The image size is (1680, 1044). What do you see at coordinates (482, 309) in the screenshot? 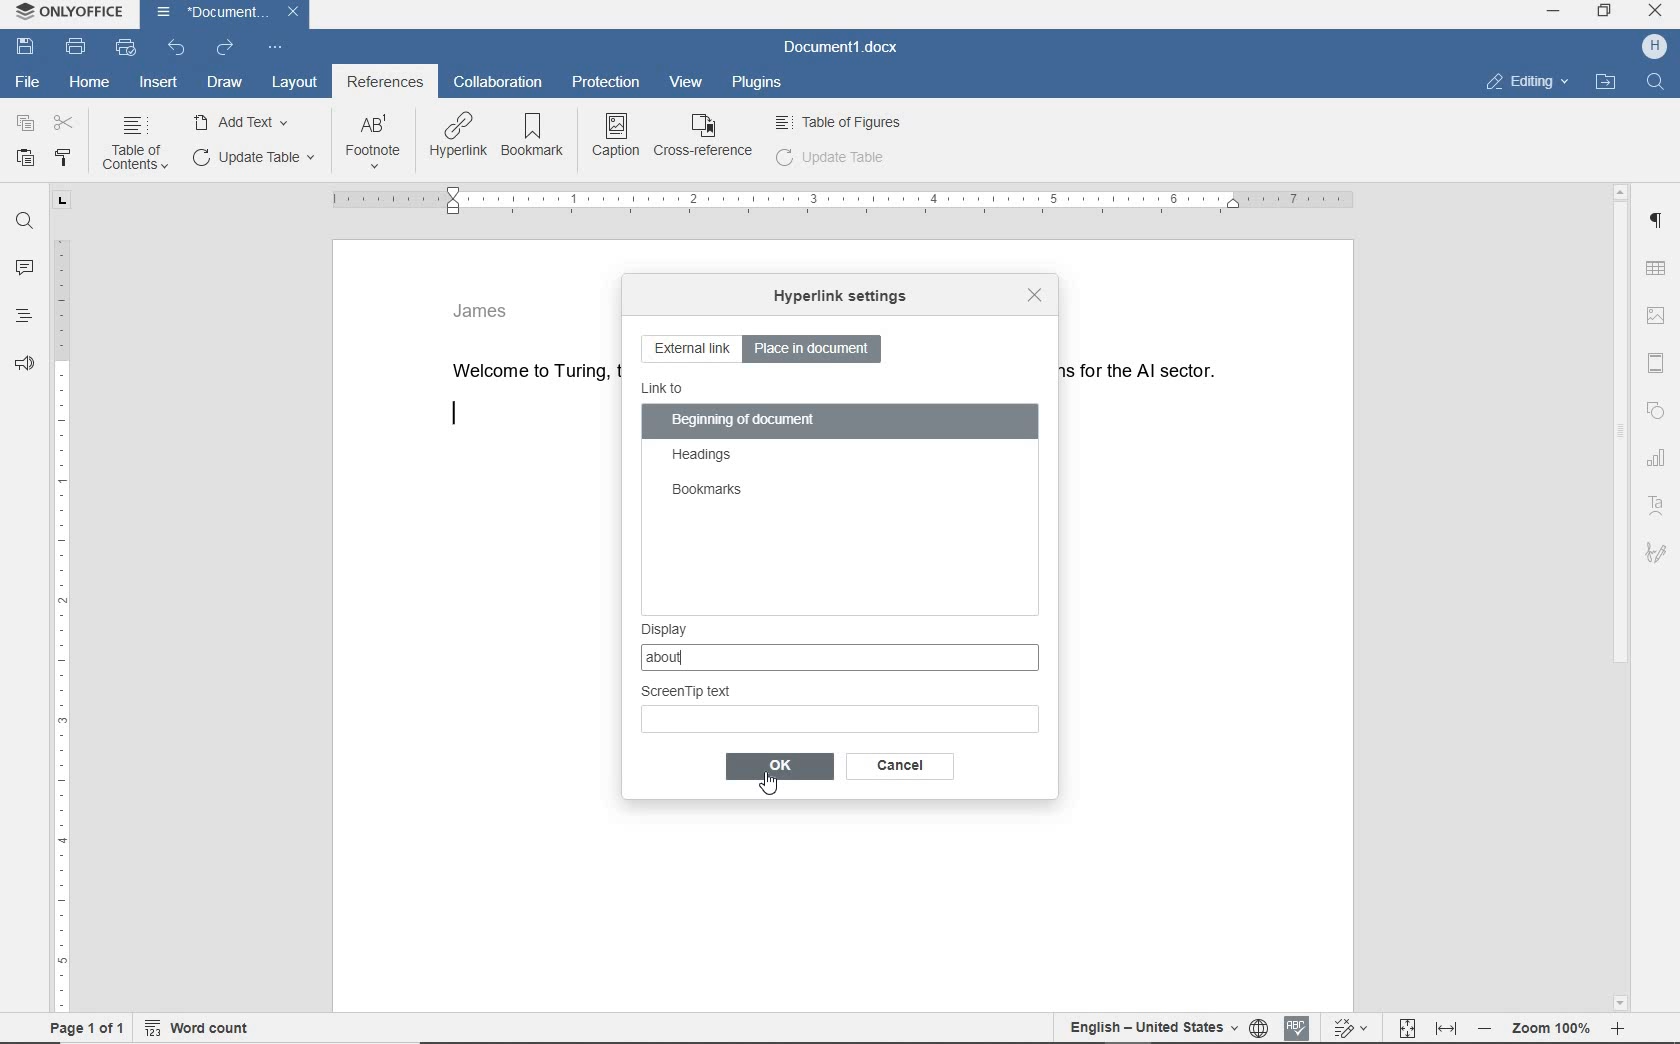
I see `James` at bounding box center [482, 309].